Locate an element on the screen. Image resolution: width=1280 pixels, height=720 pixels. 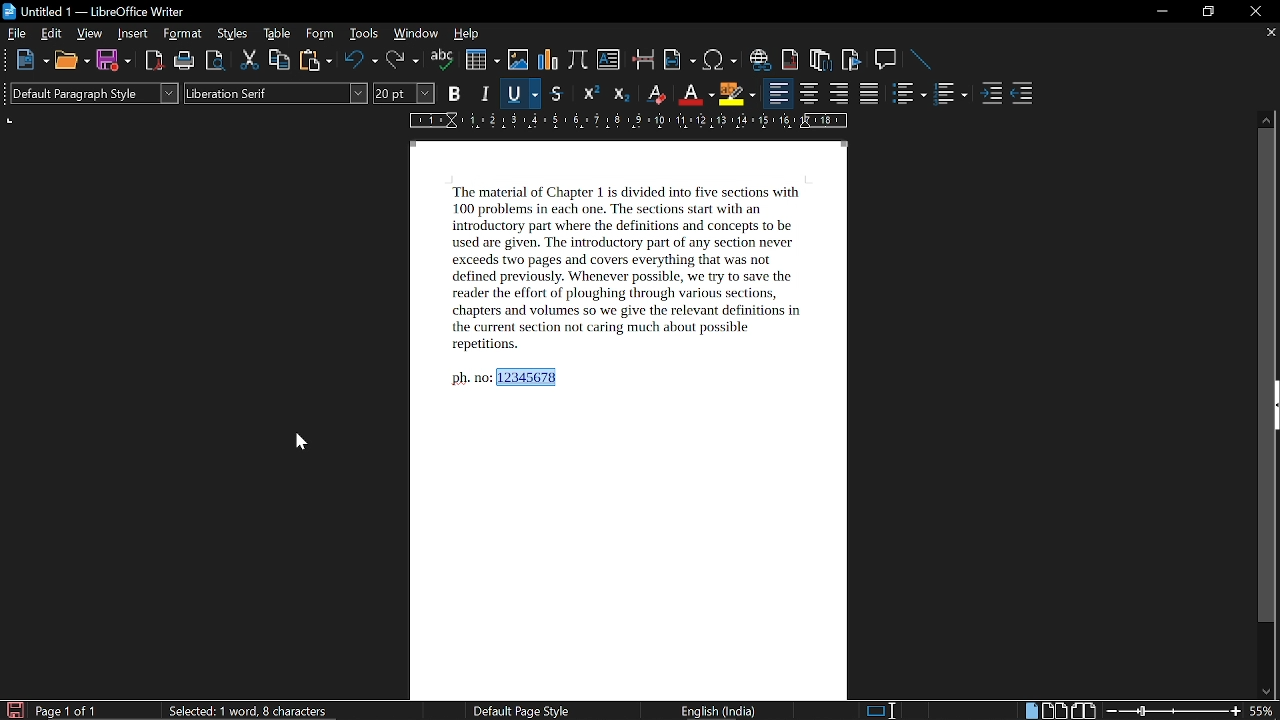
English (India) is located at coordinates (721, 712).